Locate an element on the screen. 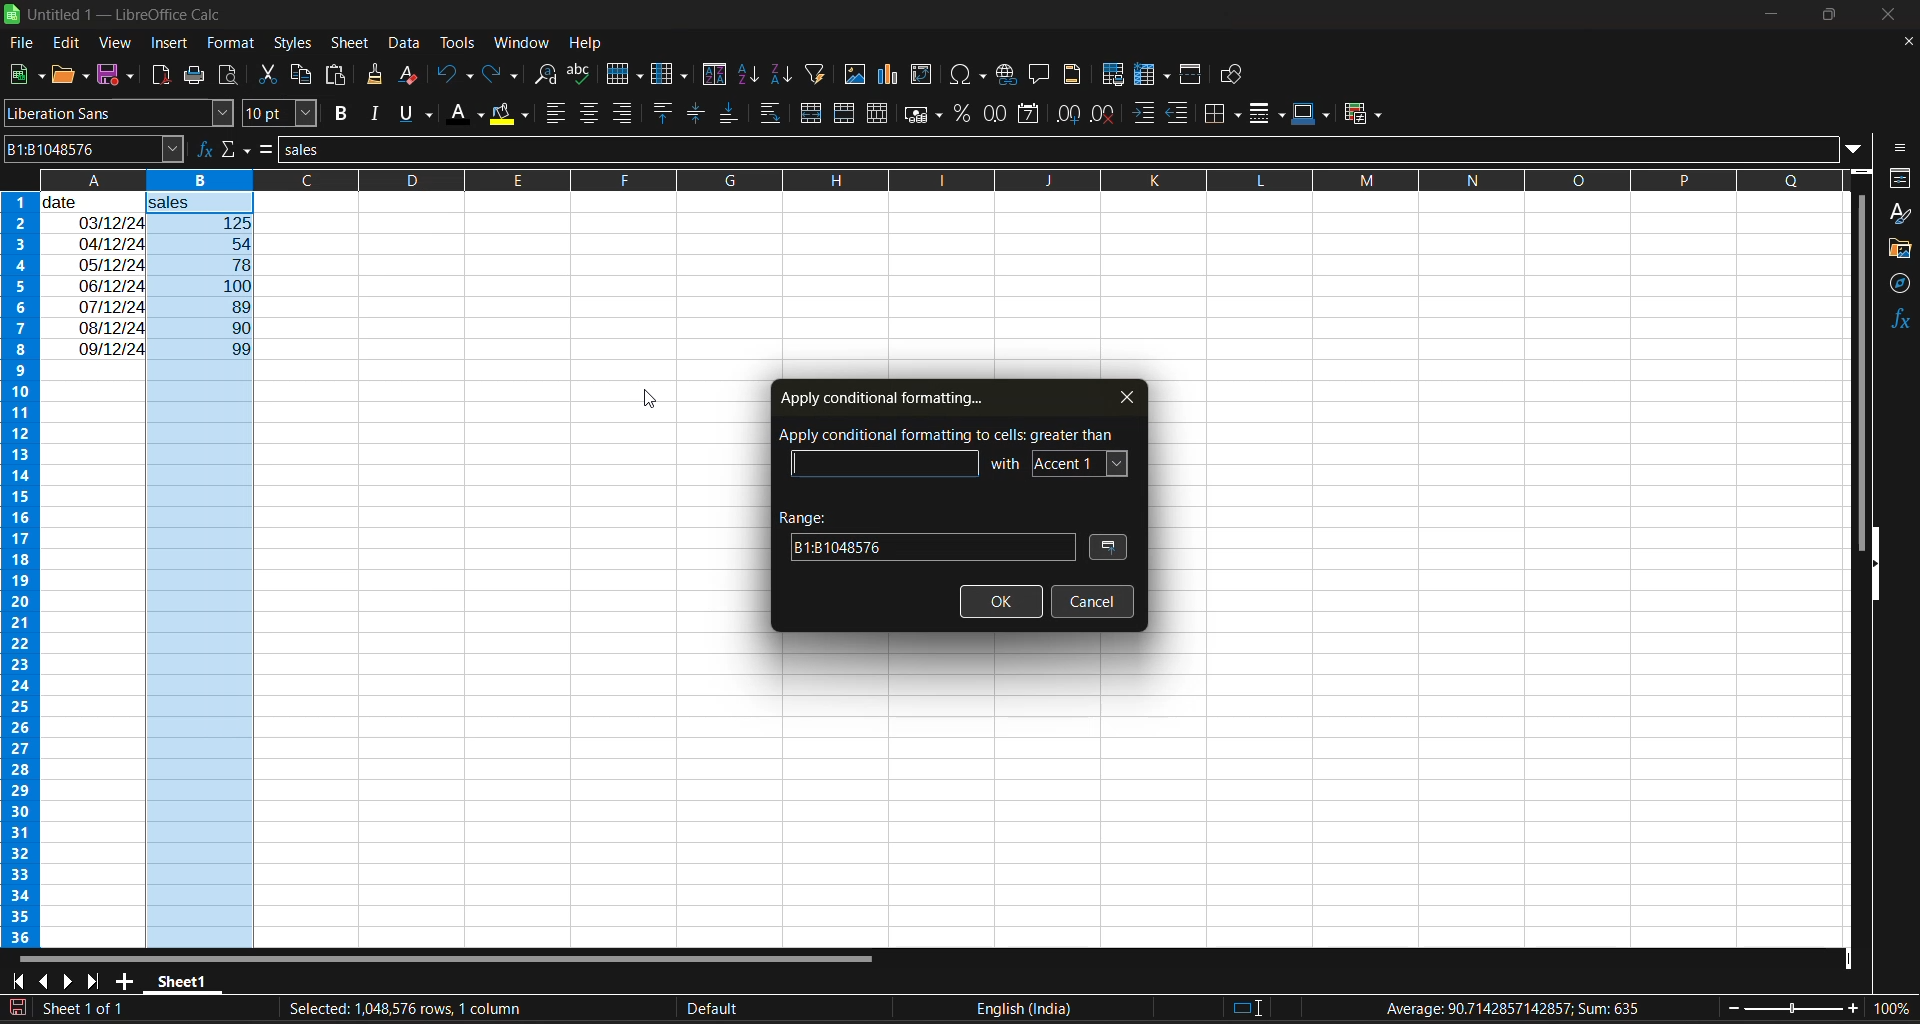  input line is located at coordinates (1062, 151).